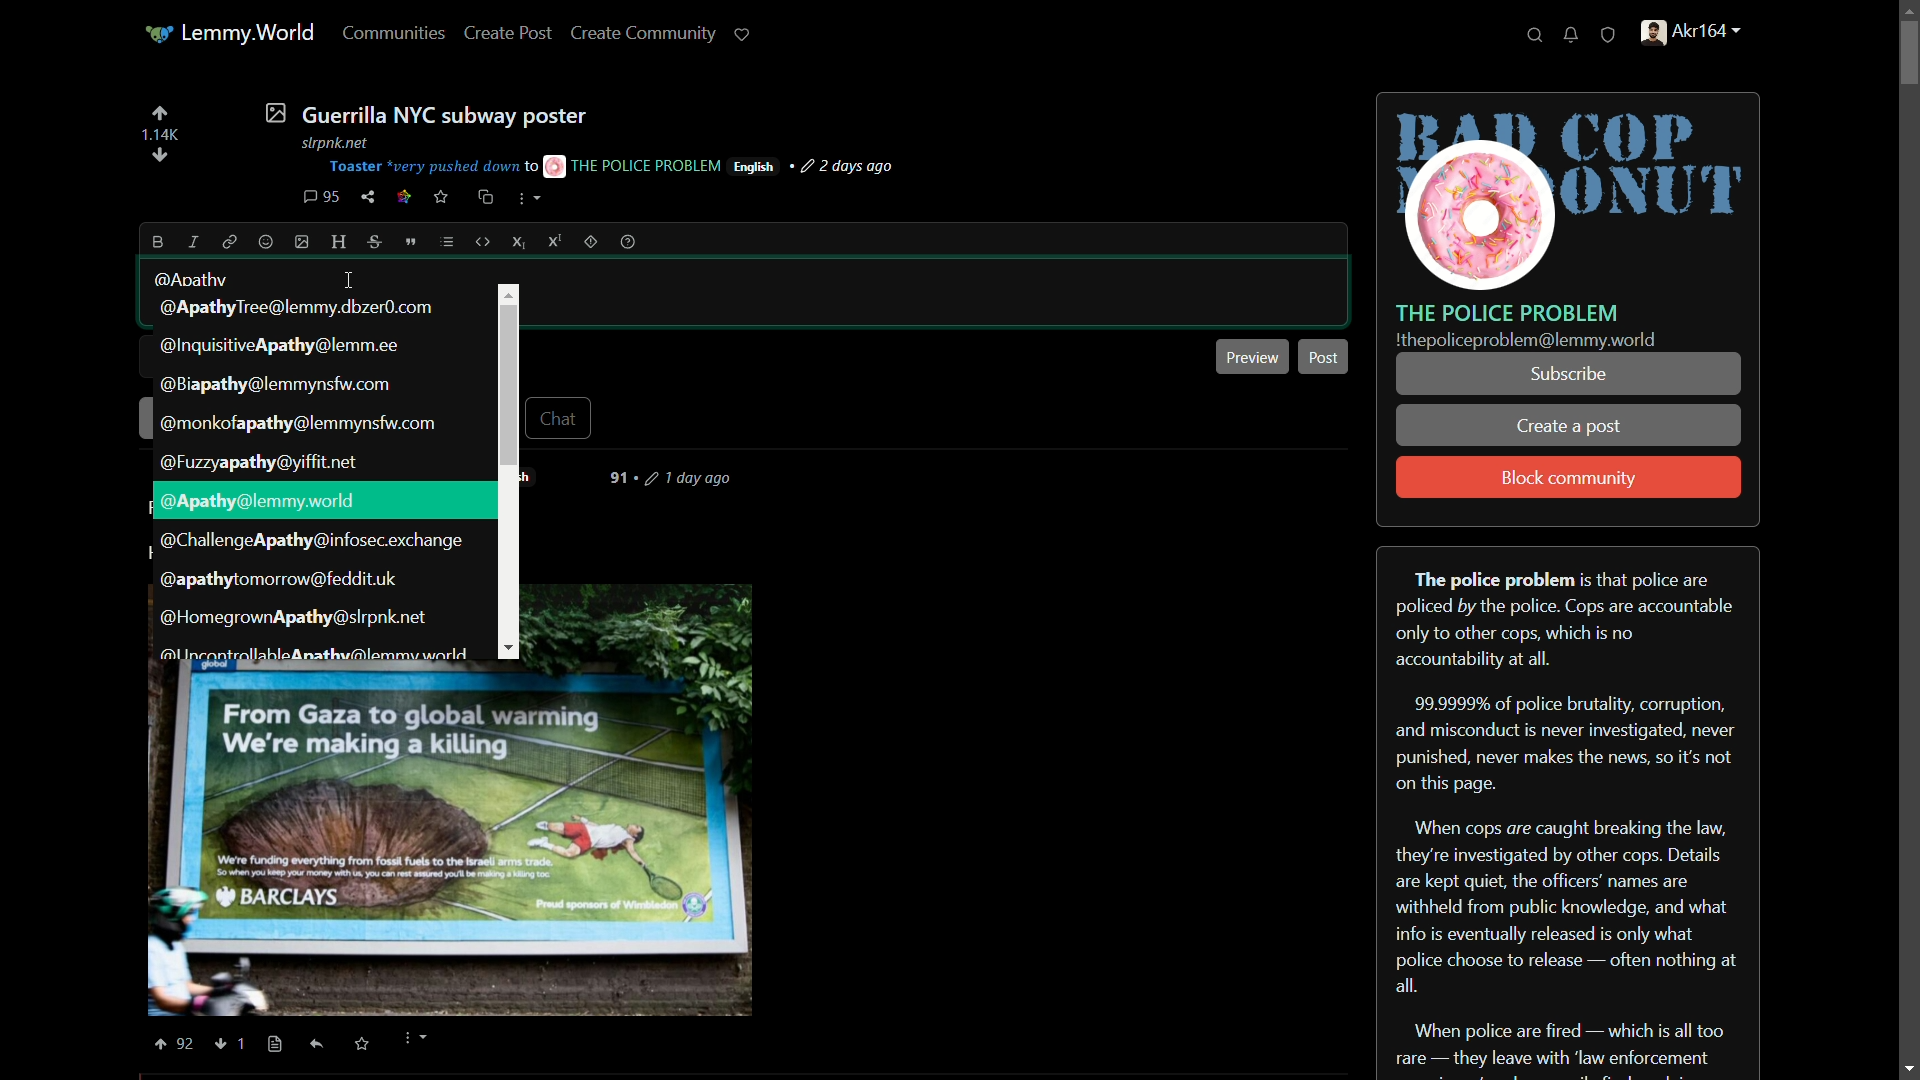  What do you see at coordinates (158, 1044) in the screenshot?
I see `` at bounding box center [158, 1044].